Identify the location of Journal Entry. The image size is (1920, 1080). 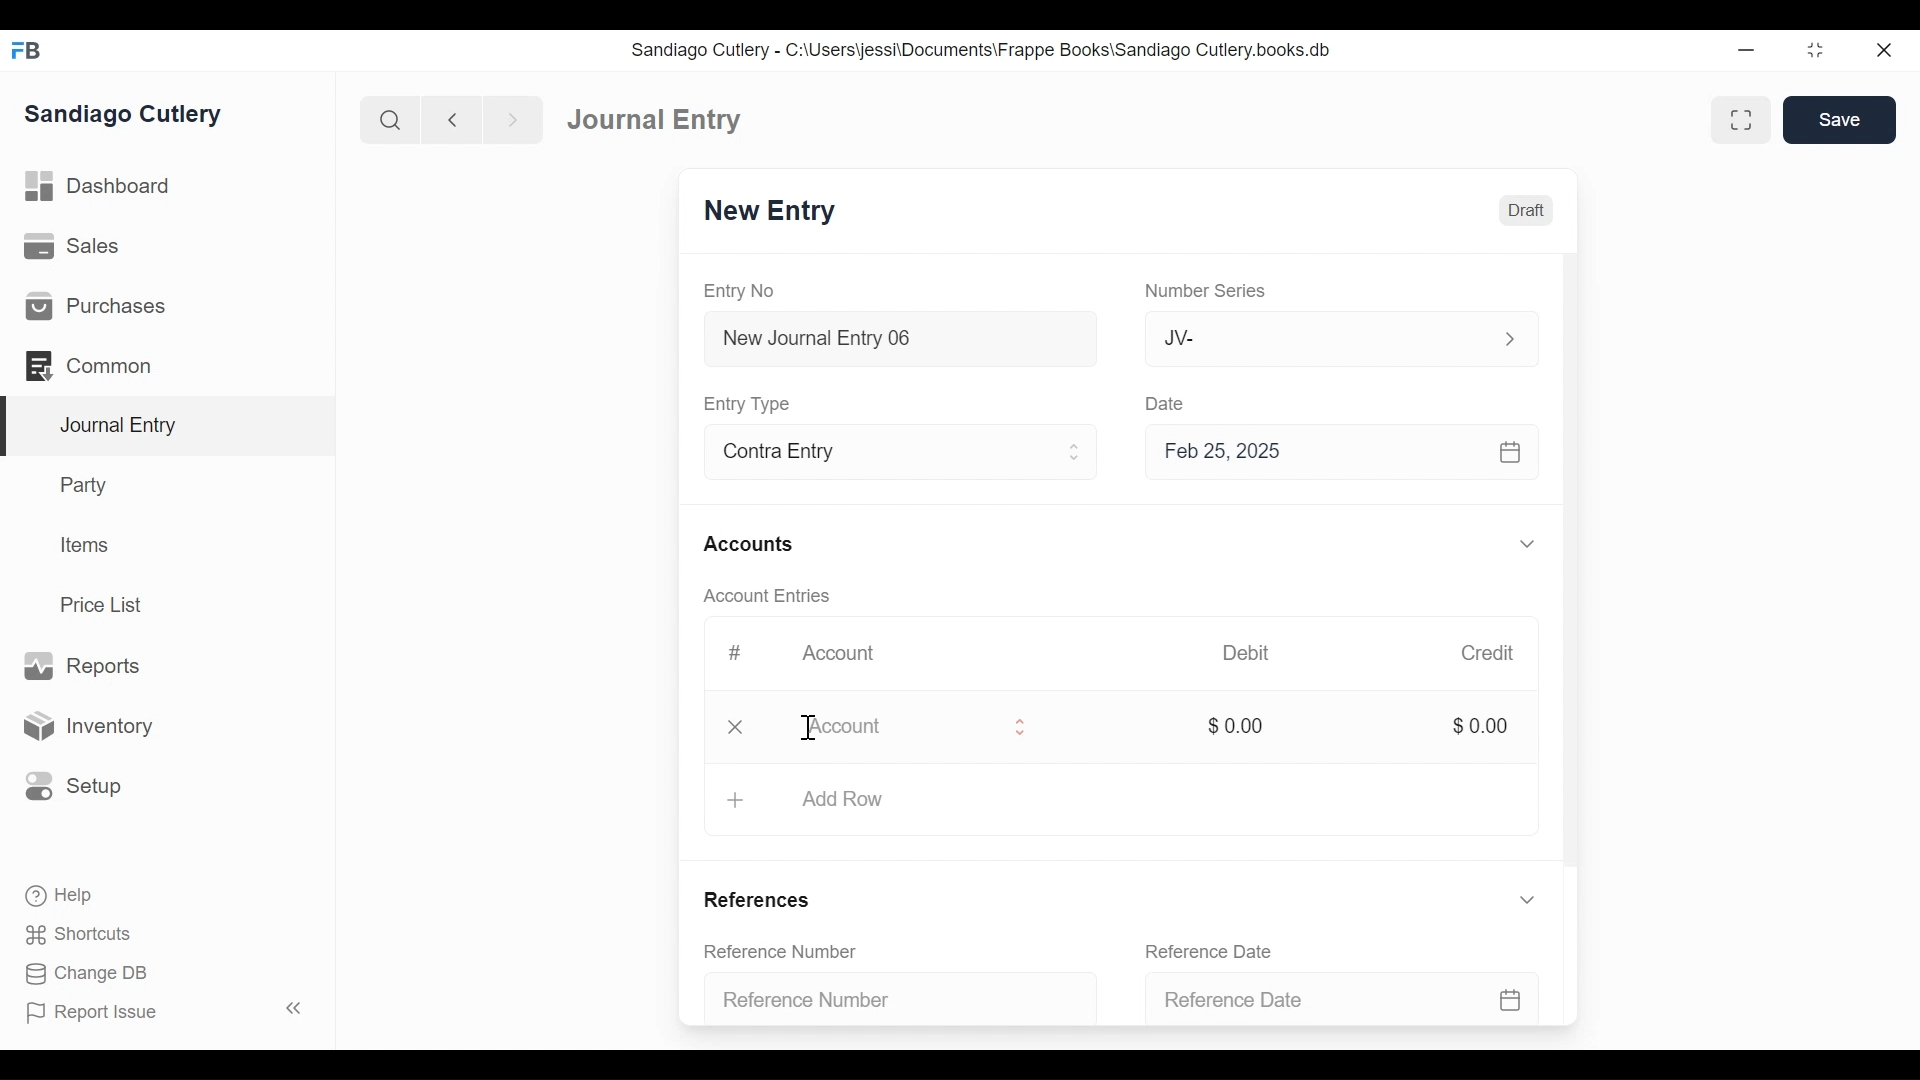
(169, 427).